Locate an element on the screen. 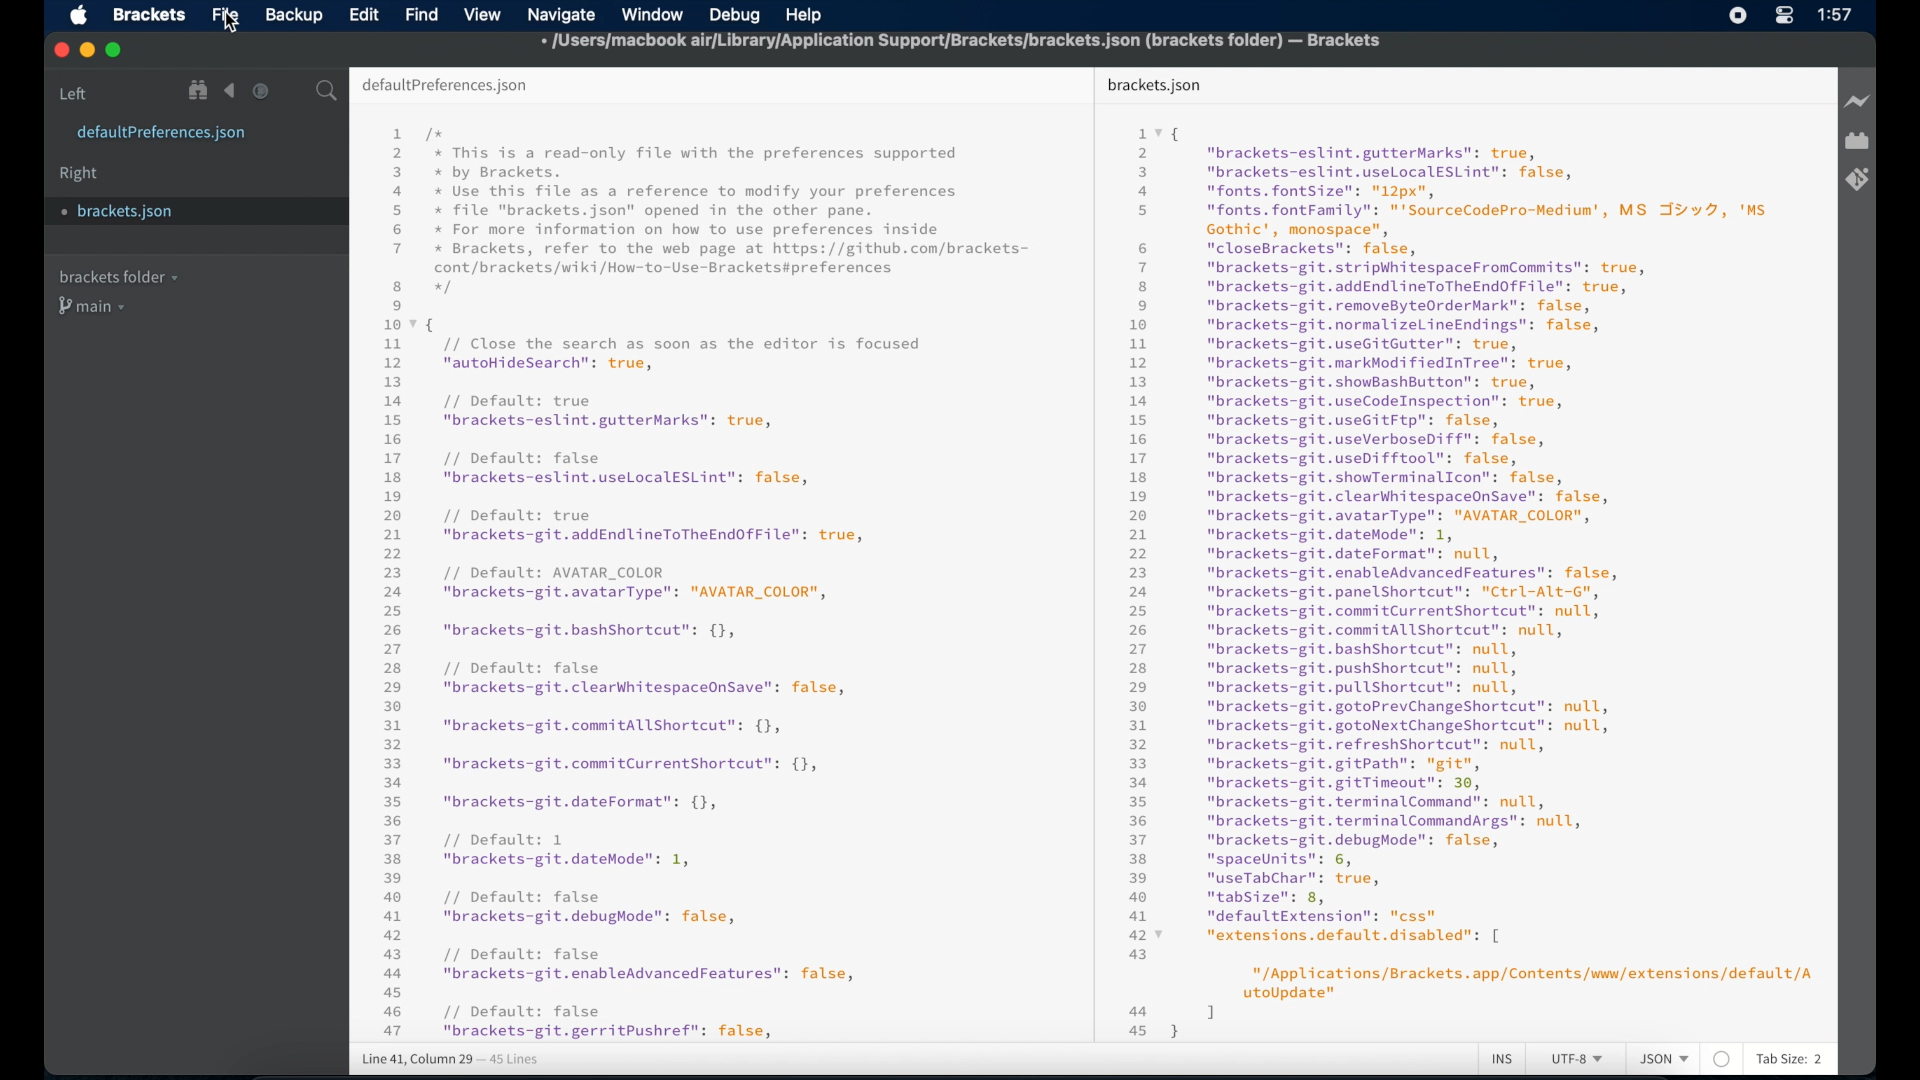 The height and width of the screenshot is (1080, 1920). right is located at coordinates (80, 174).